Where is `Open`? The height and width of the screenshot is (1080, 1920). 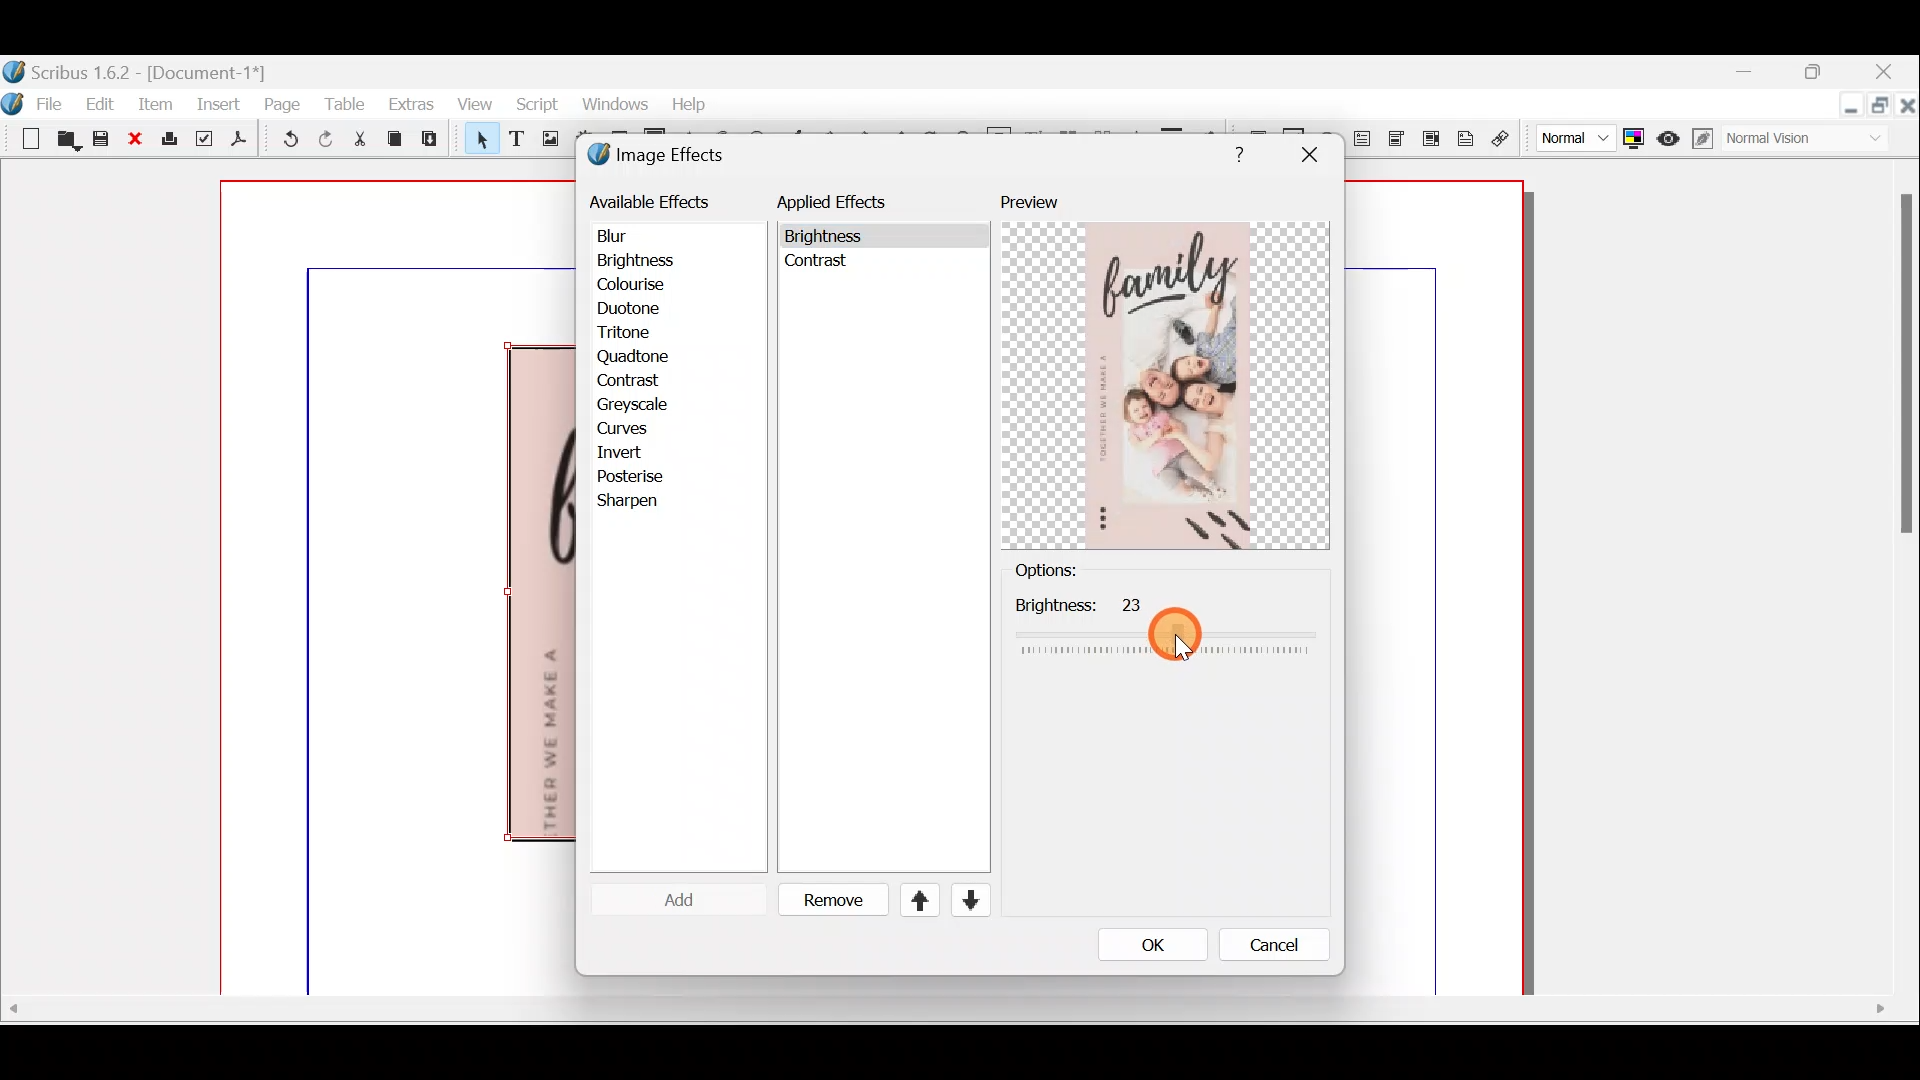
Open is located at coordinates (65, 142).